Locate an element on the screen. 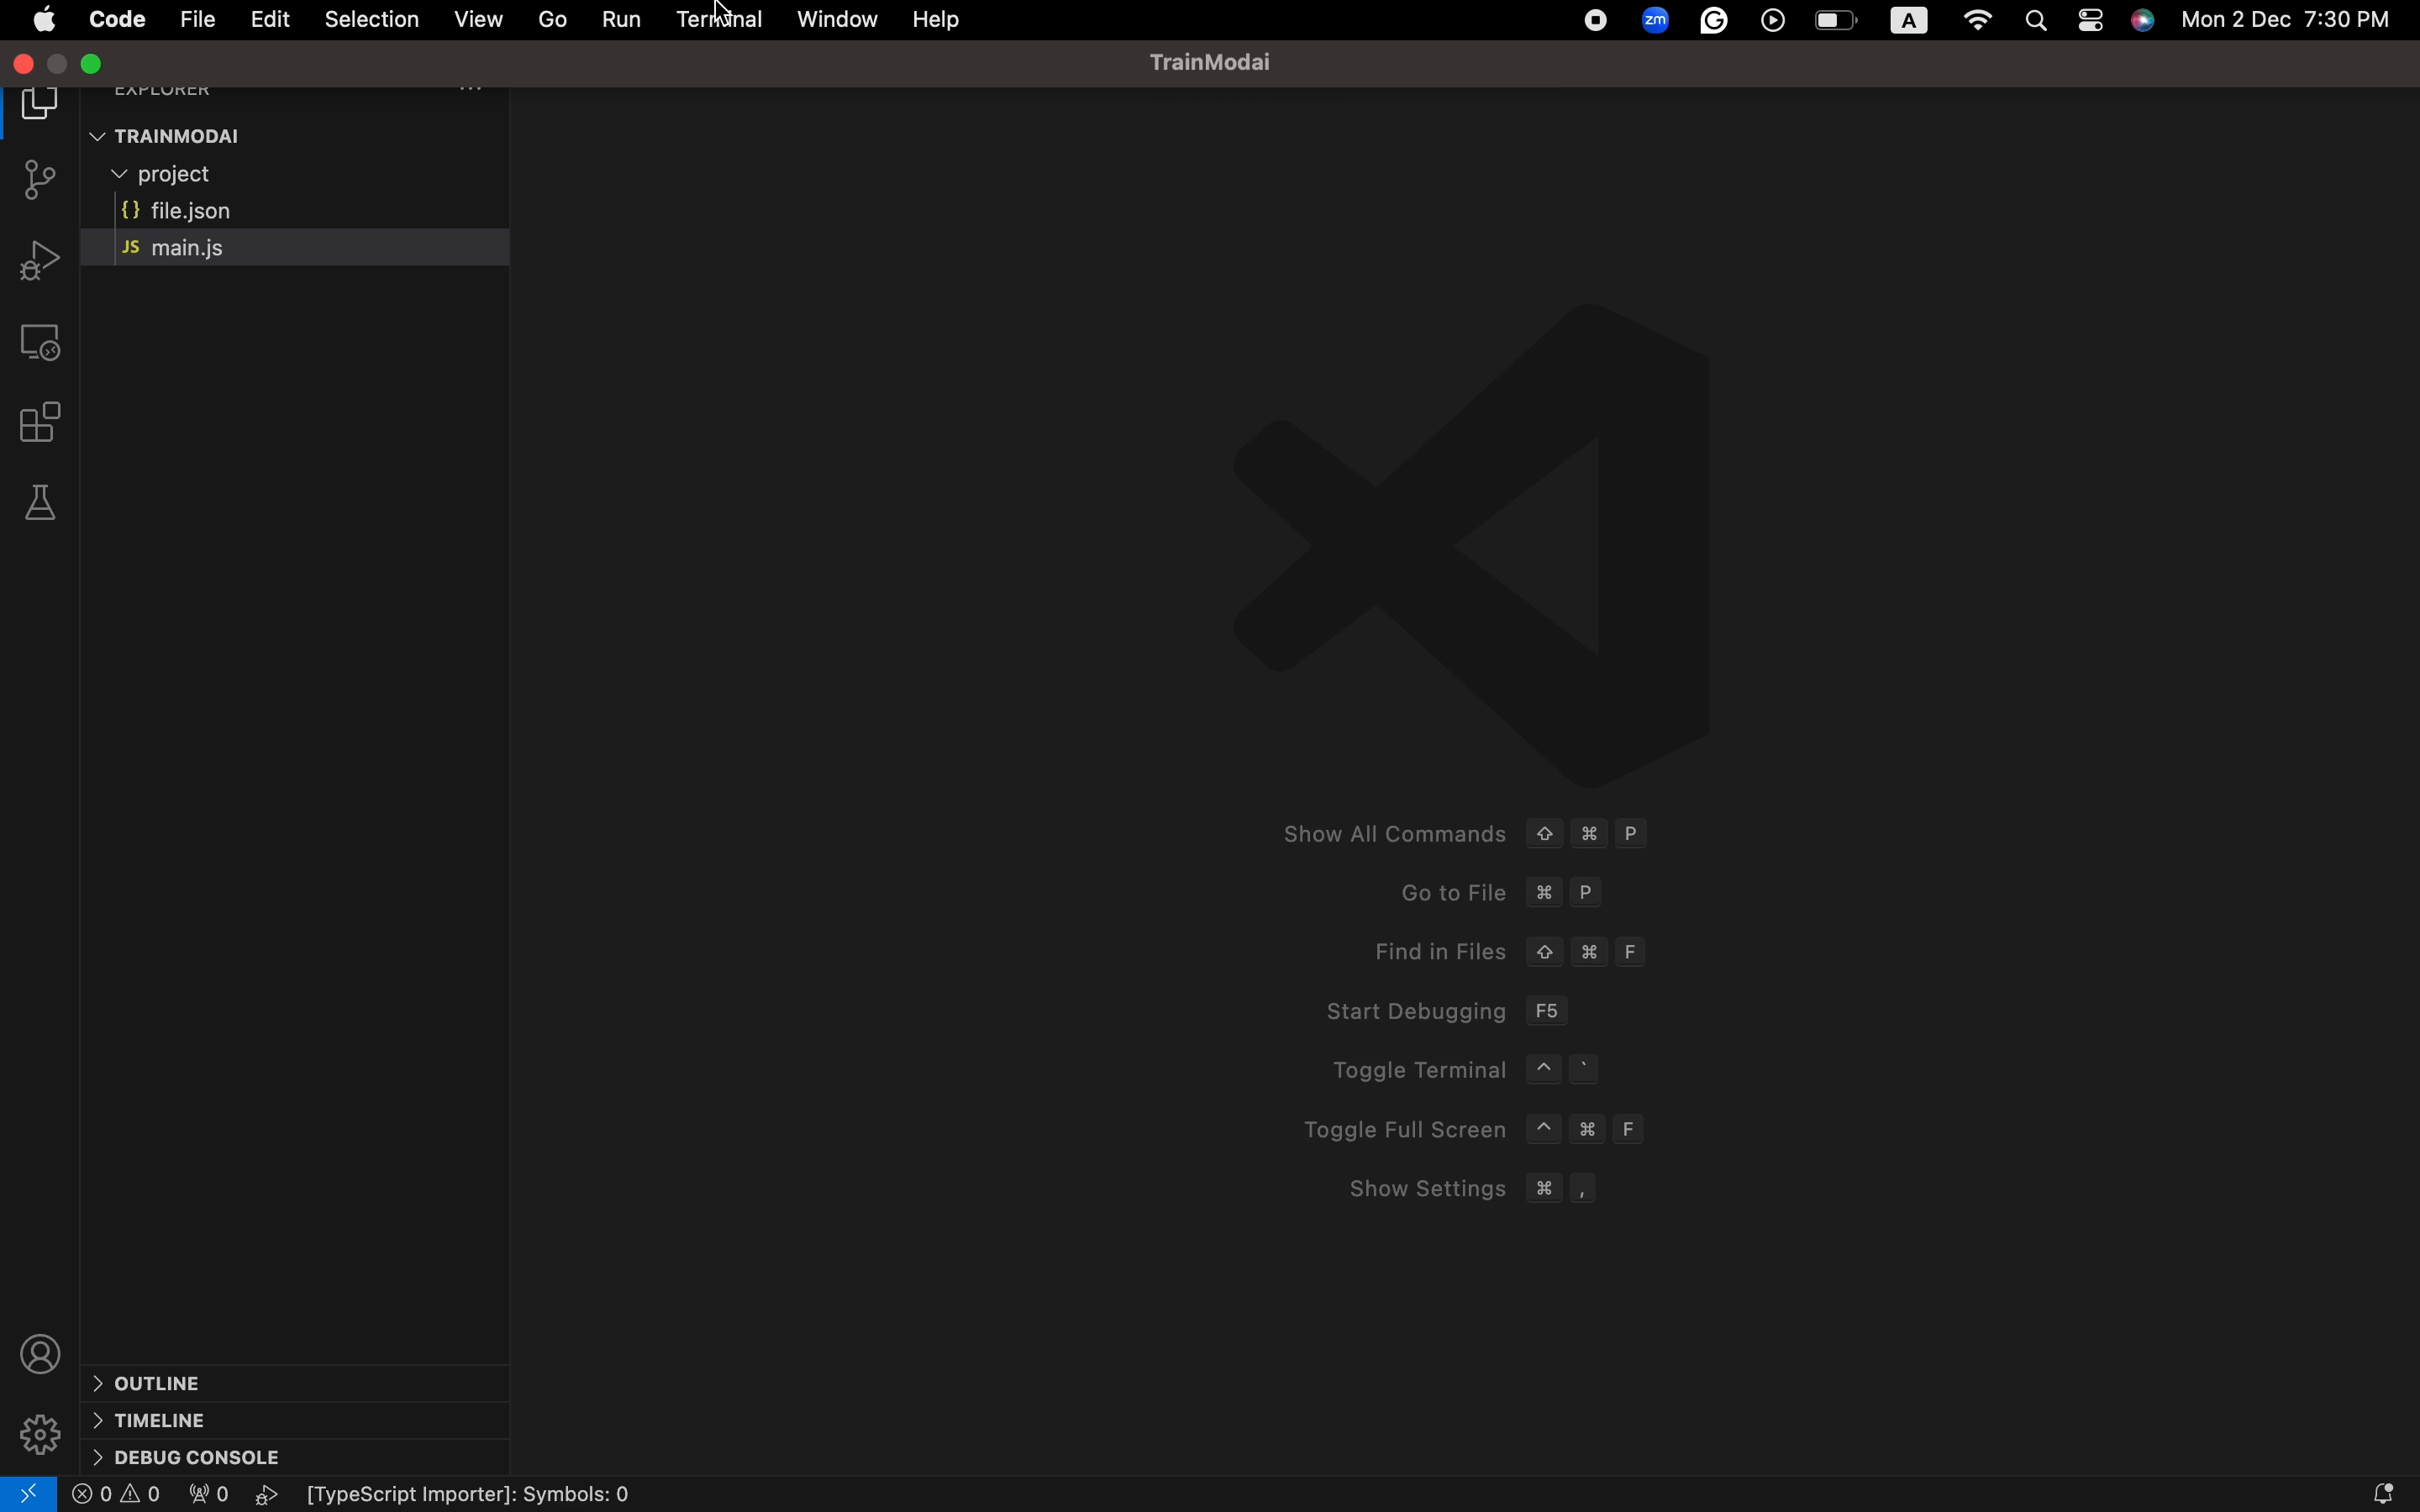 This screenshot has height=1512, width=2420. Toggle Terminal is located at coordinates (1493, 1071).